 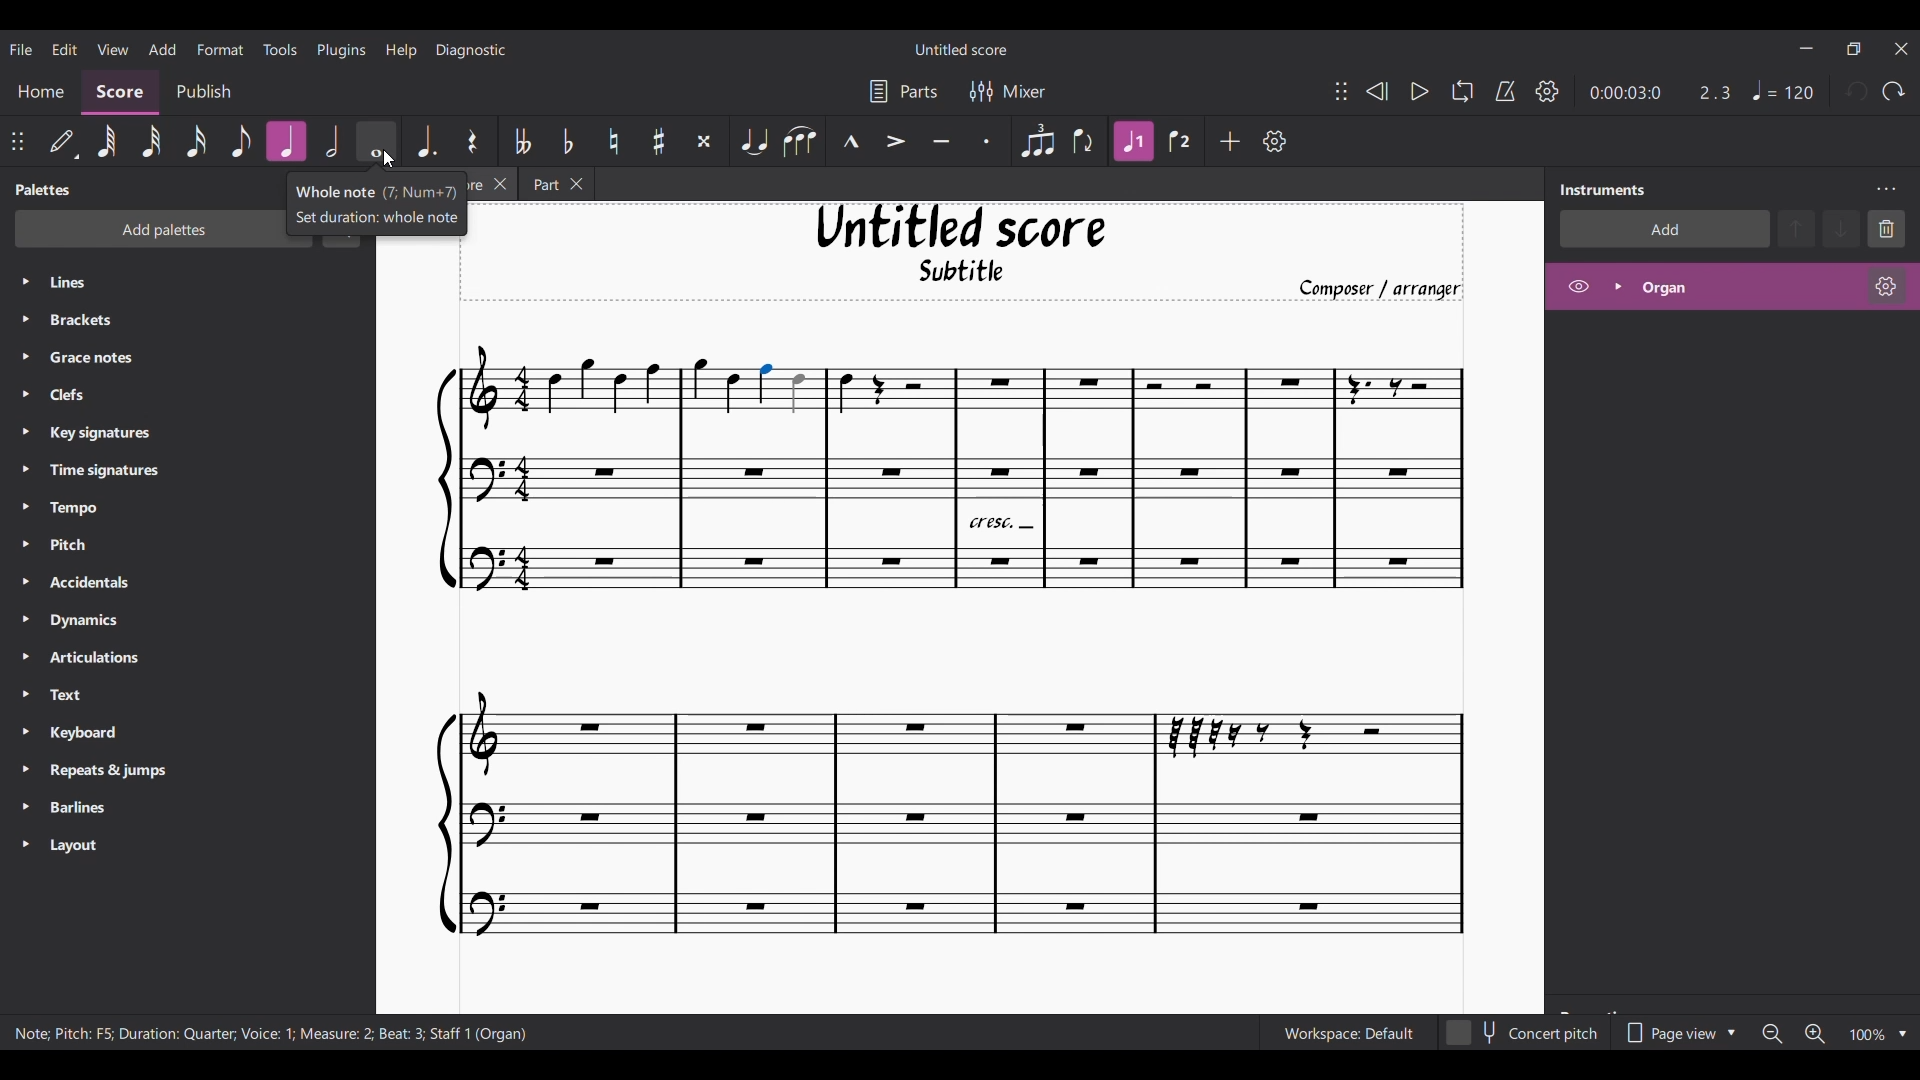 What do you see at coordinates (1867, 1035) in the screenshot?
I see `Zoom factor` at bounding box center [1867, 1035].